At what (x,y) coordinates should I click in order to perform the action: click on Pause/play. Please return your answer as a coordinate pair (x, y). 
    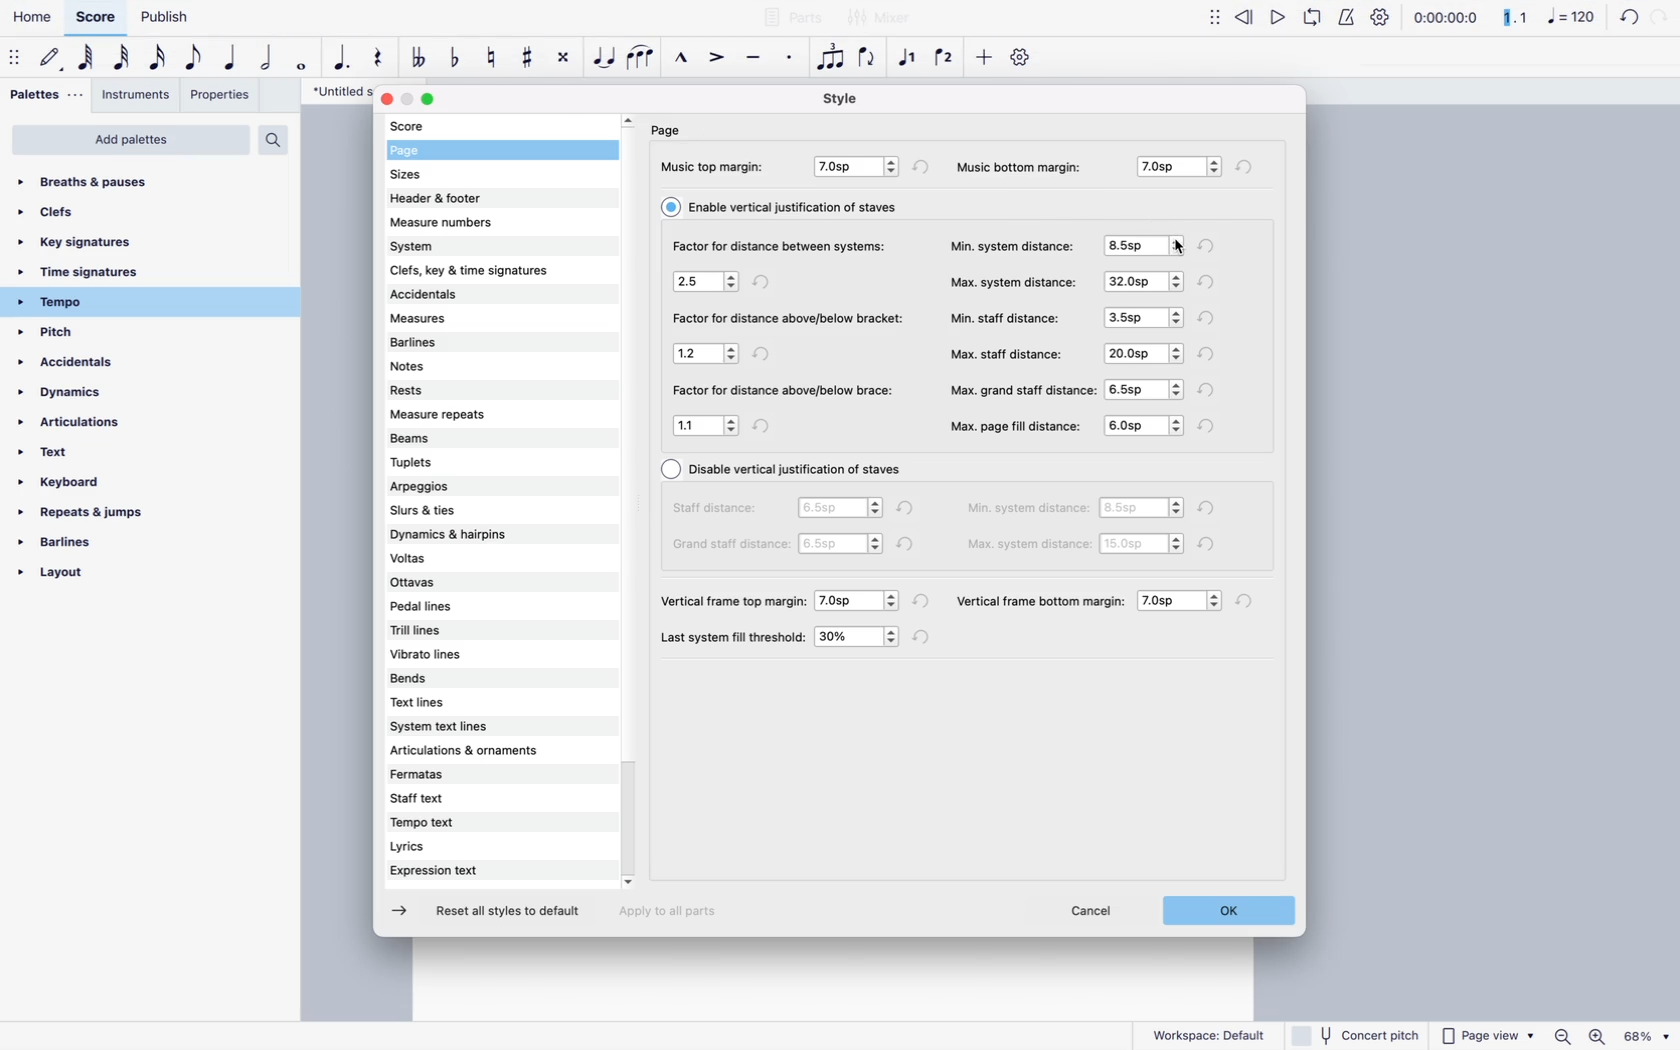
    Looking at the image, I should click on (1294, 20).